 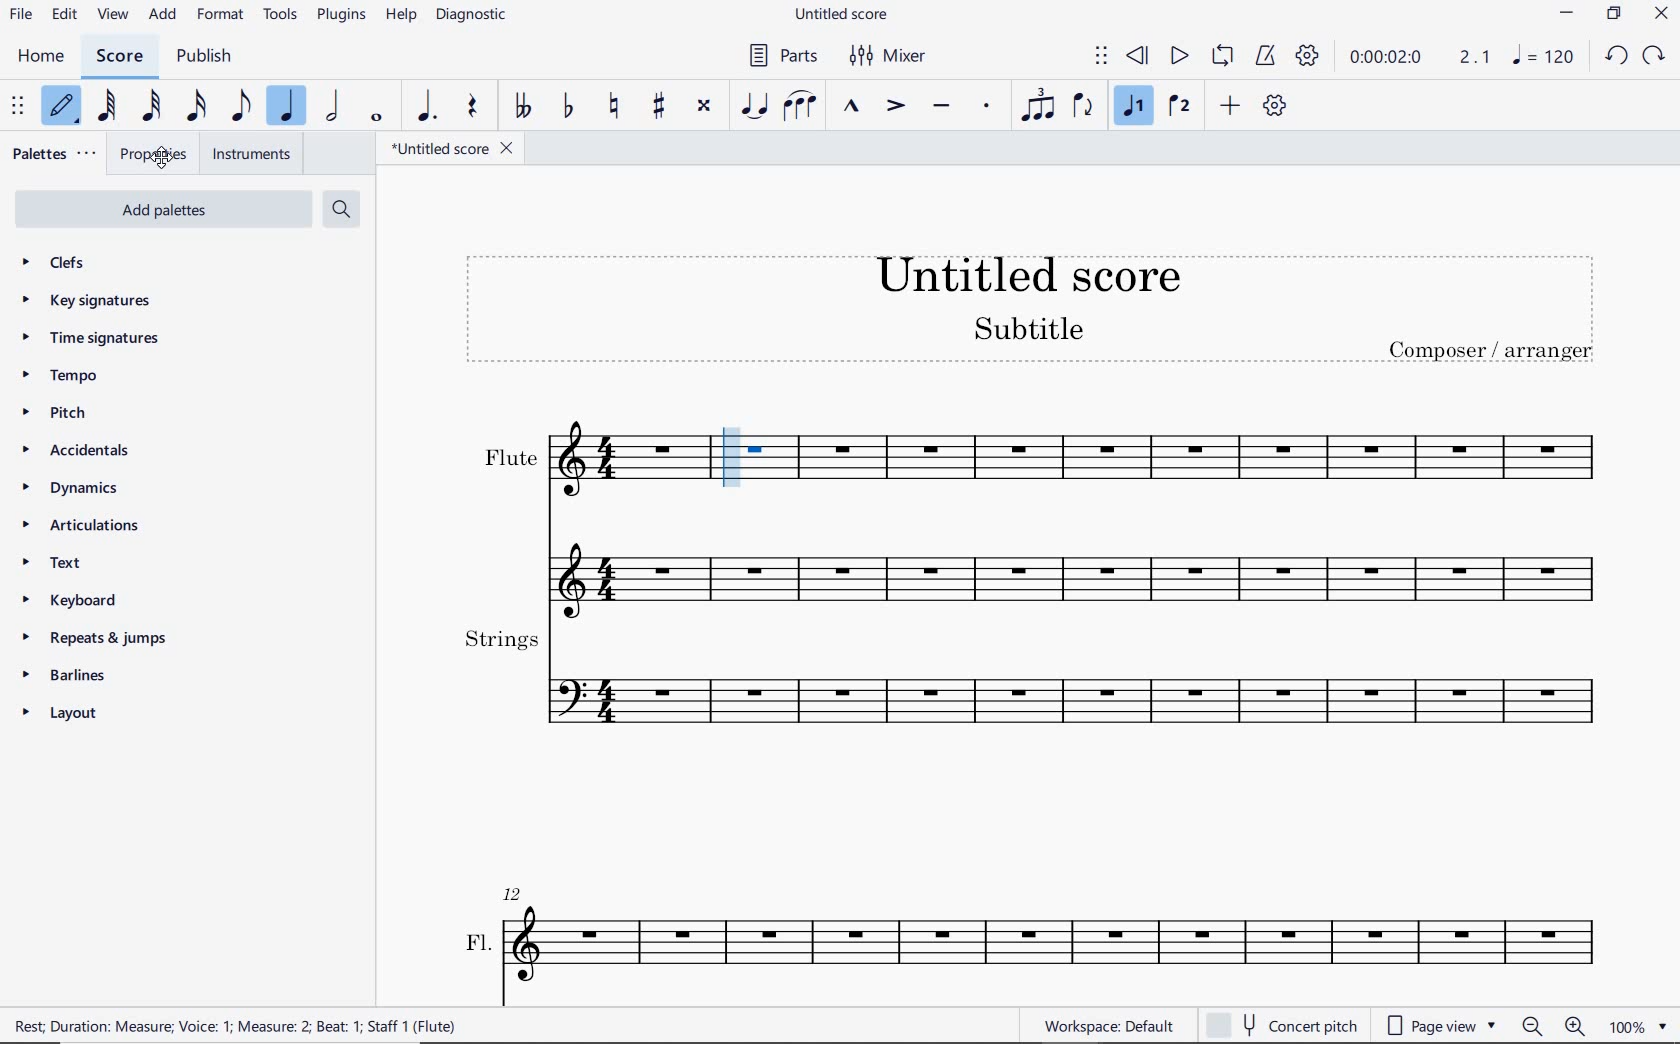 I want to click on REST, so click(x=470, y=108).